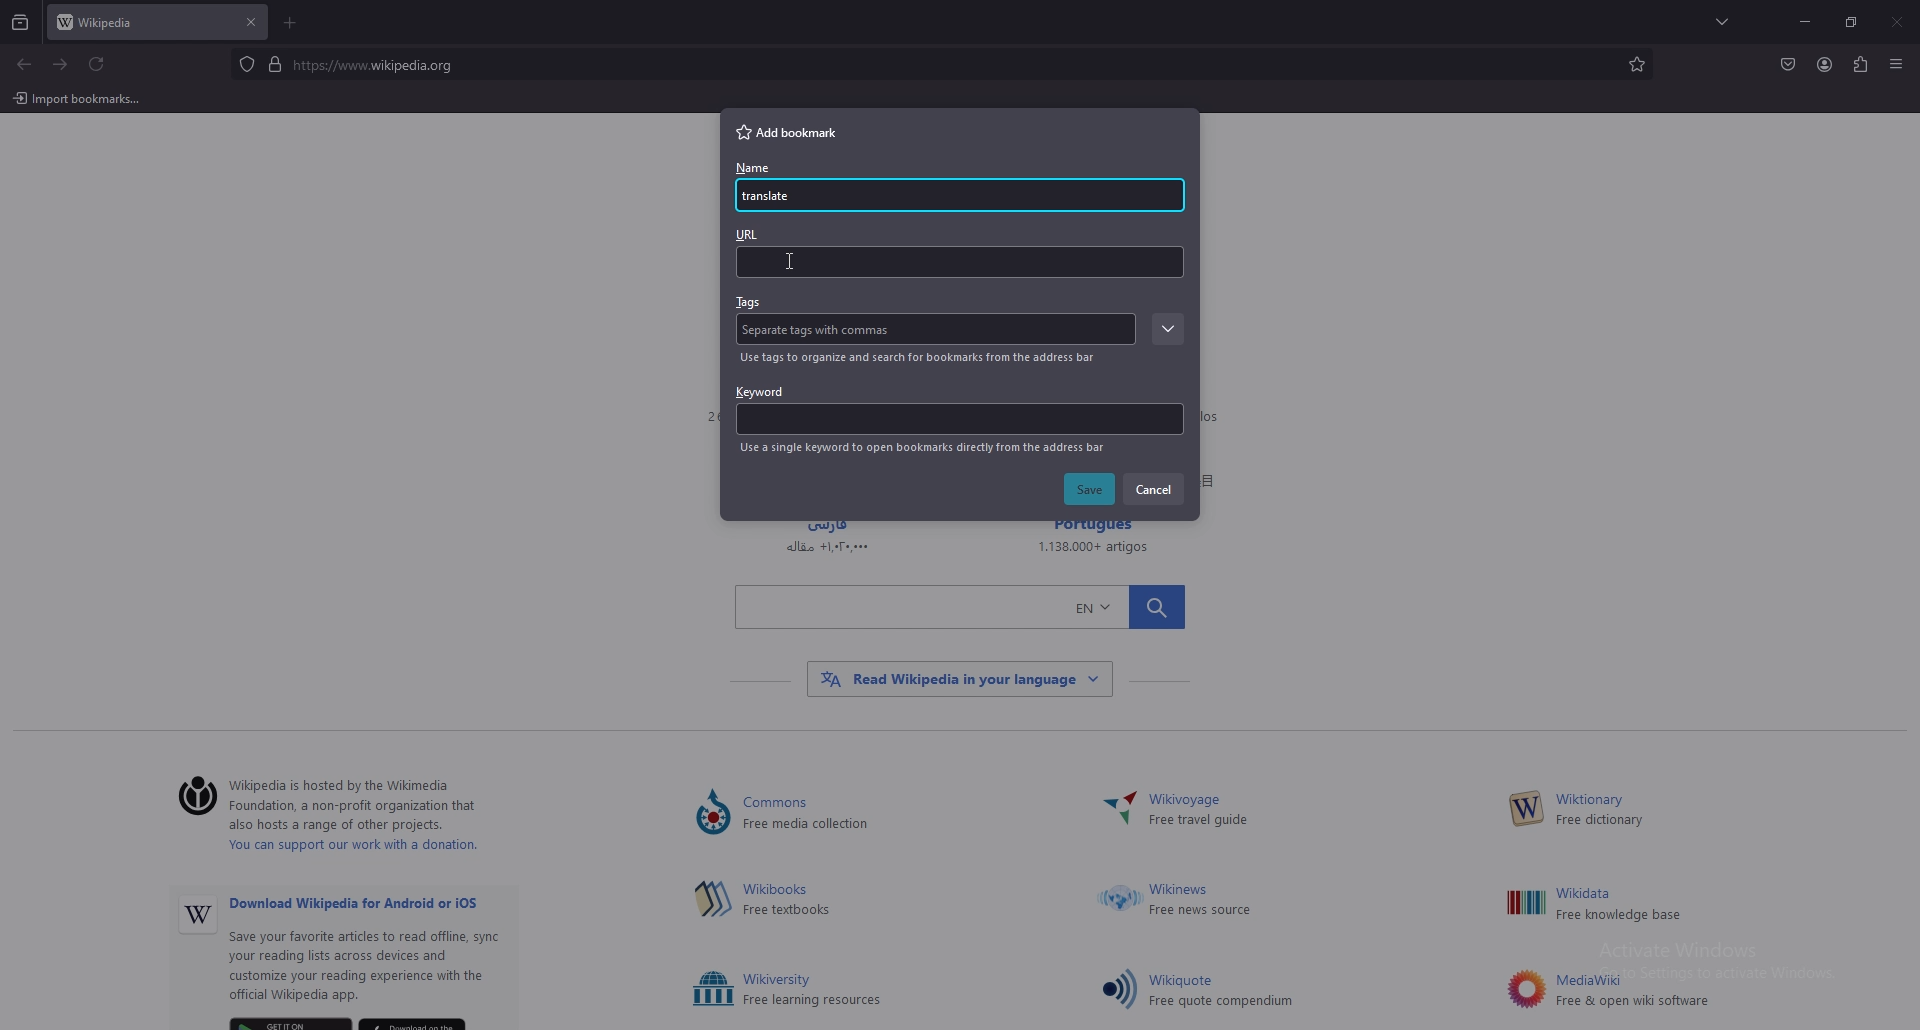 This screenshot has width=1920, height=1030. I want to click on bookmarks, so click(1636, 64).